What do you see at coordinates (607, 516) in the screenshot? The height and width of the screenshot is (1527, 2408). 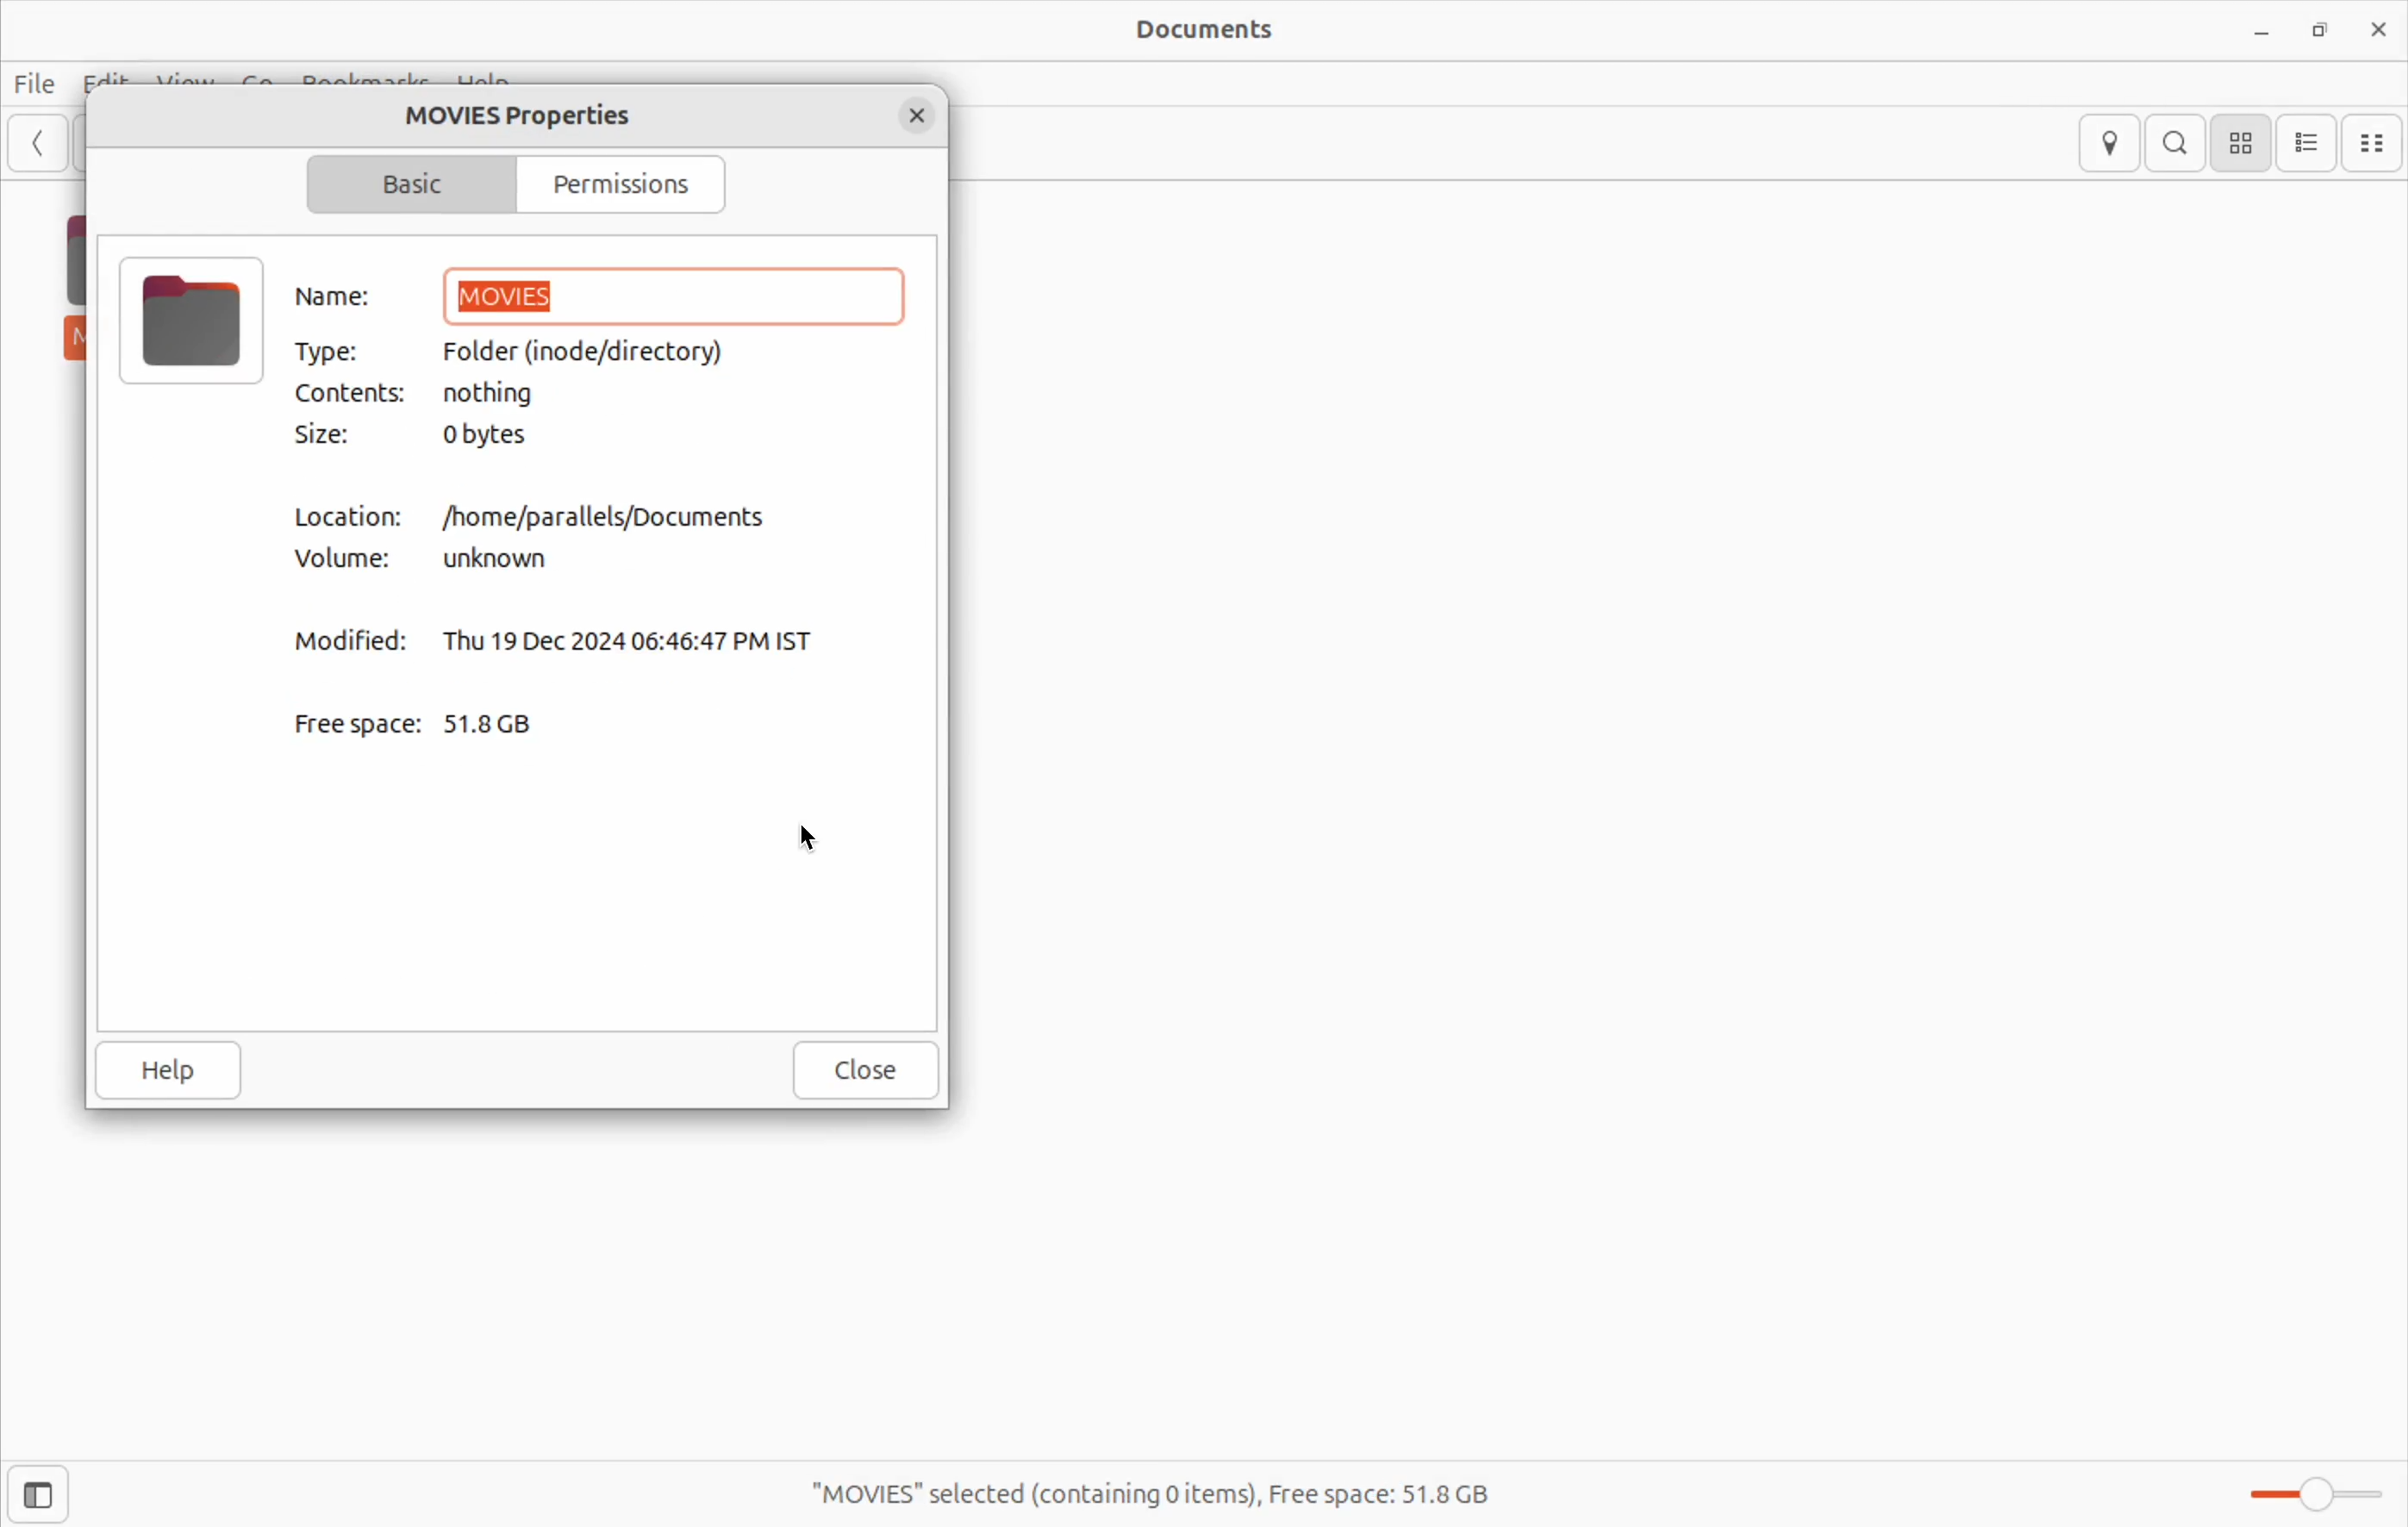 I see `home path` at bounding box center [607, 516].